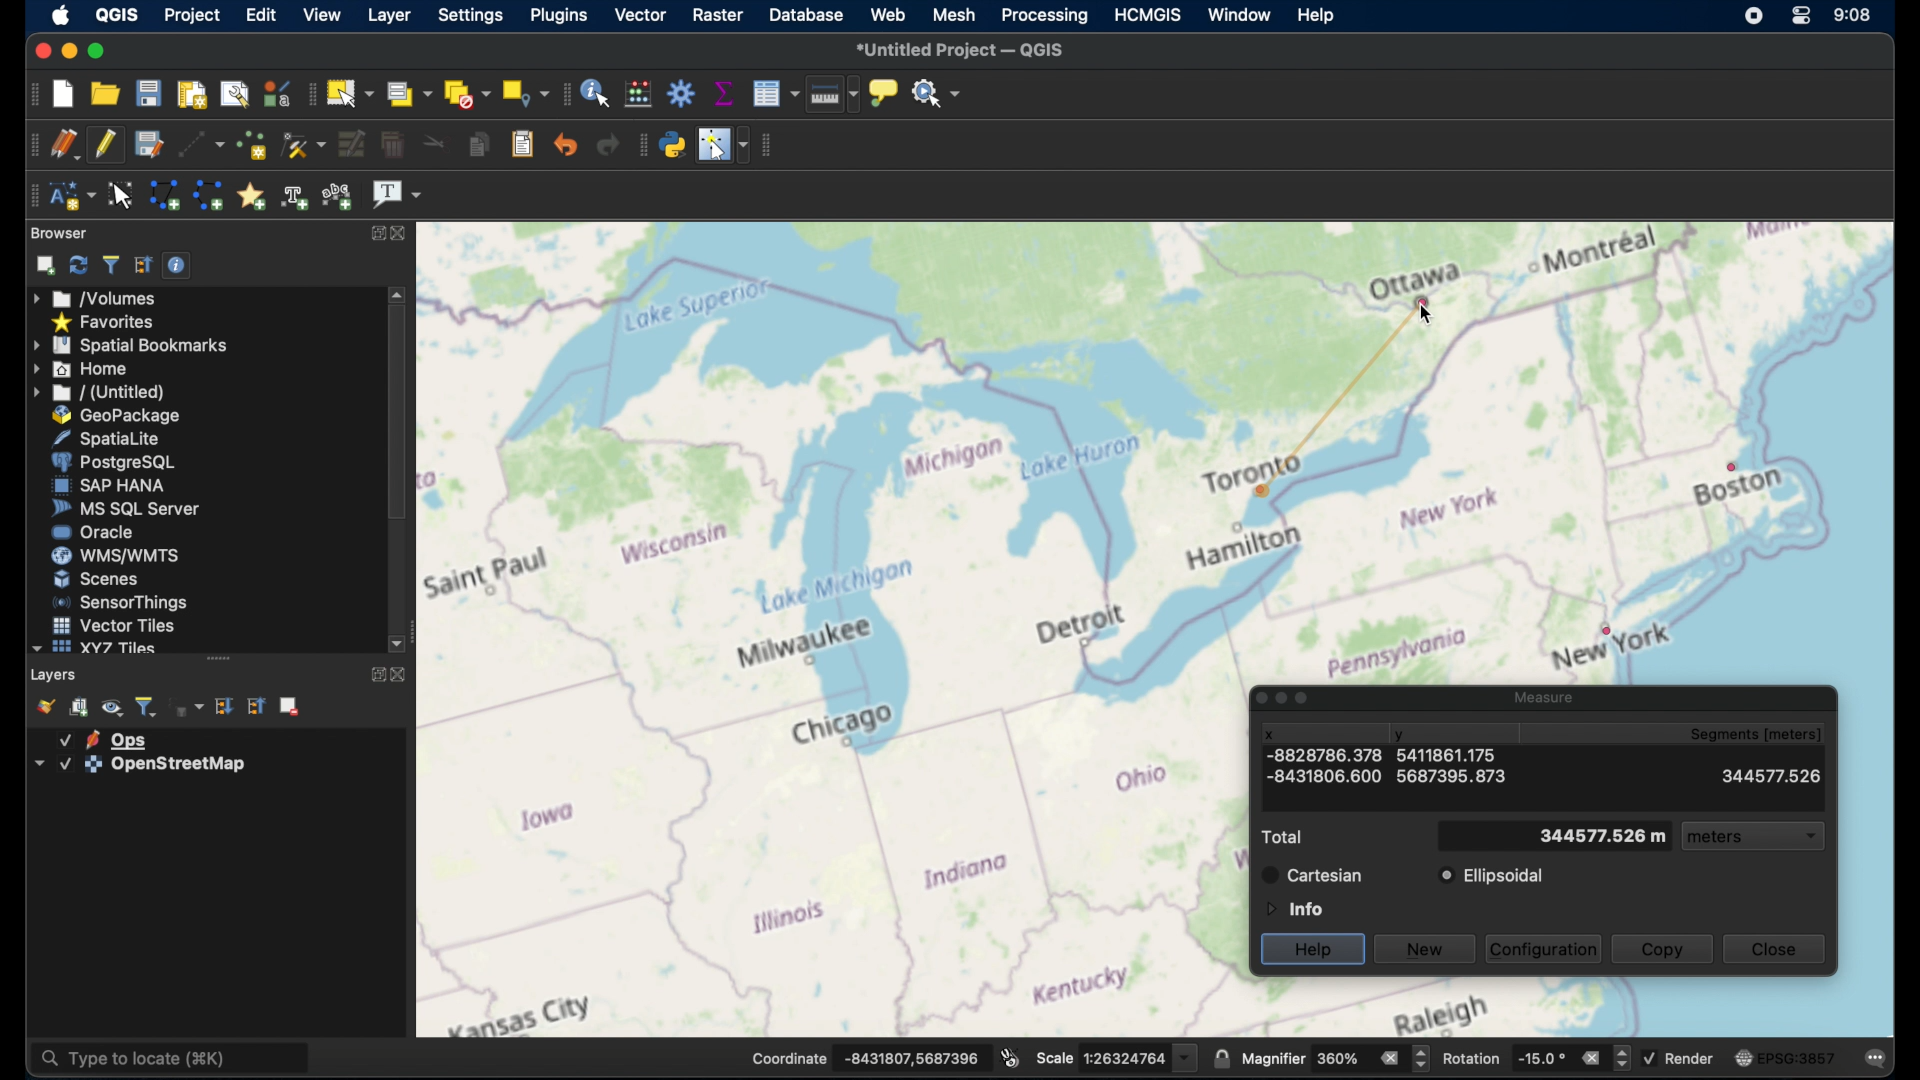  Describe the element at coordinates (164, 196) in the screenshot. I see `create polygon annotation` at that location.